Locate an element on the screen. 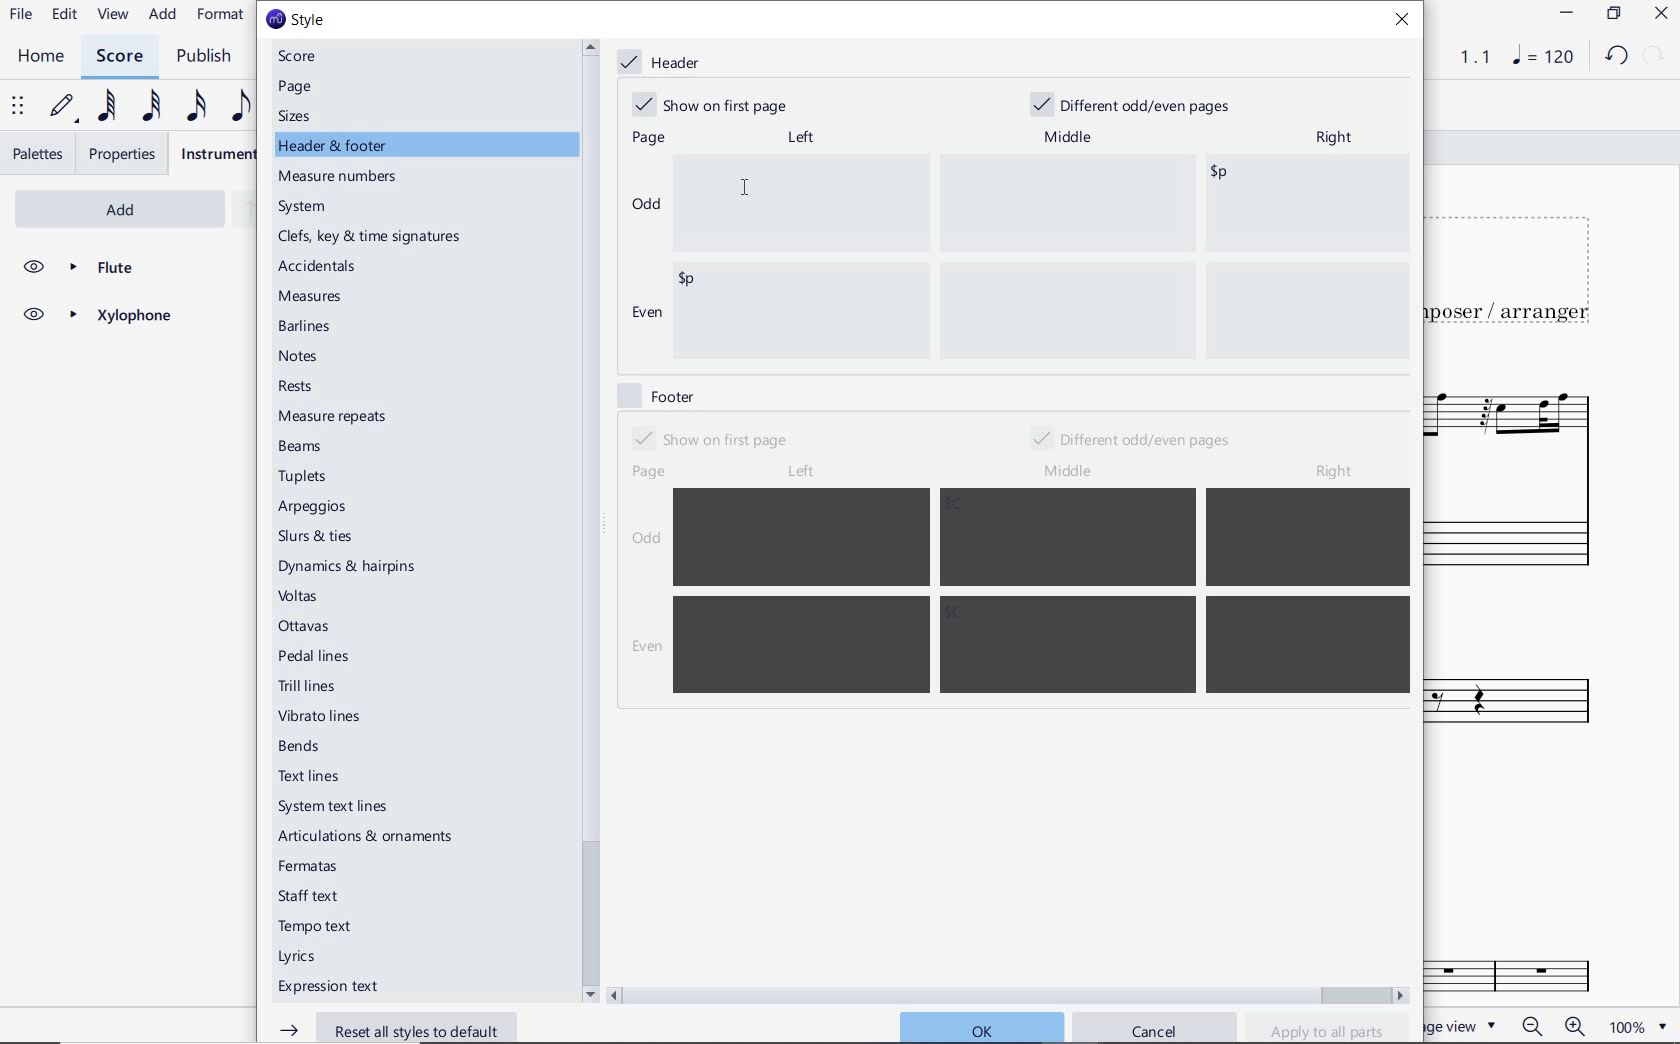 The width and height of the screenshot is (1680, 1044). footer is located at coordinates (655, 394).